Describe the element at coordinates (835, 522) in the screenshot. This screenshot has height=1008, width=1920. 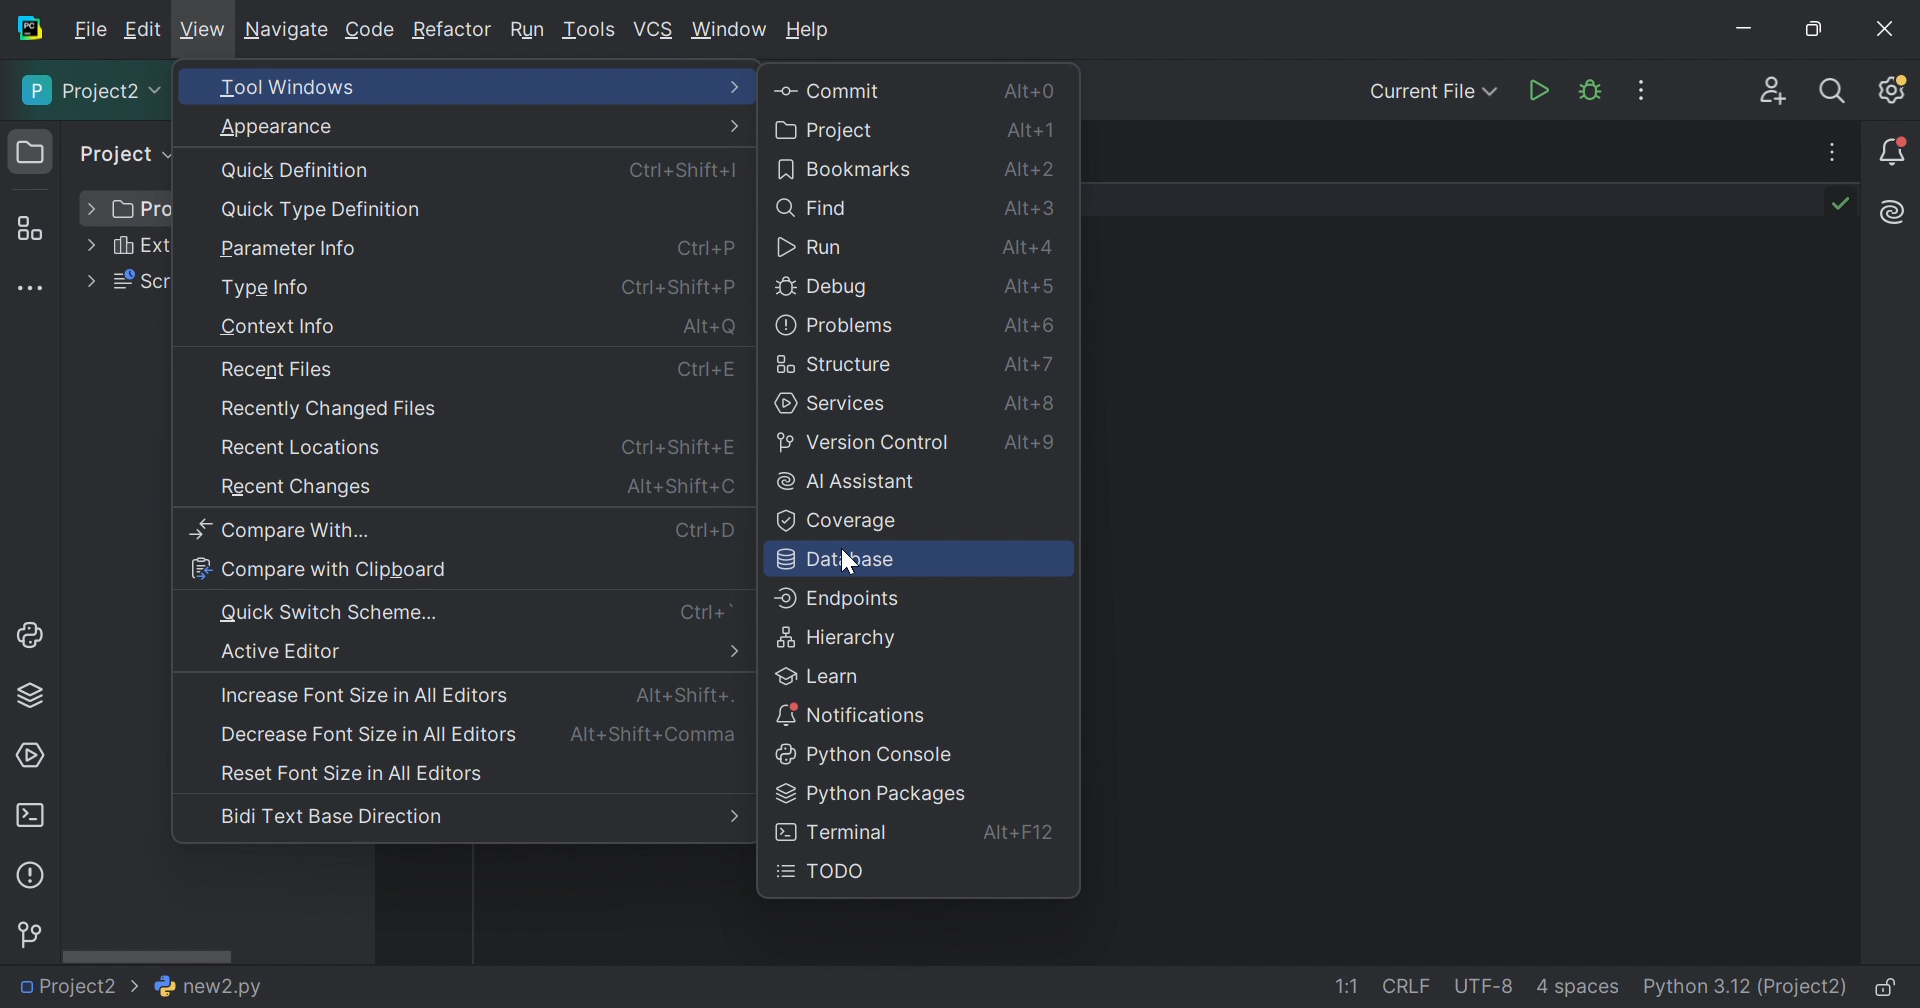
I see `Coverage` at that location.